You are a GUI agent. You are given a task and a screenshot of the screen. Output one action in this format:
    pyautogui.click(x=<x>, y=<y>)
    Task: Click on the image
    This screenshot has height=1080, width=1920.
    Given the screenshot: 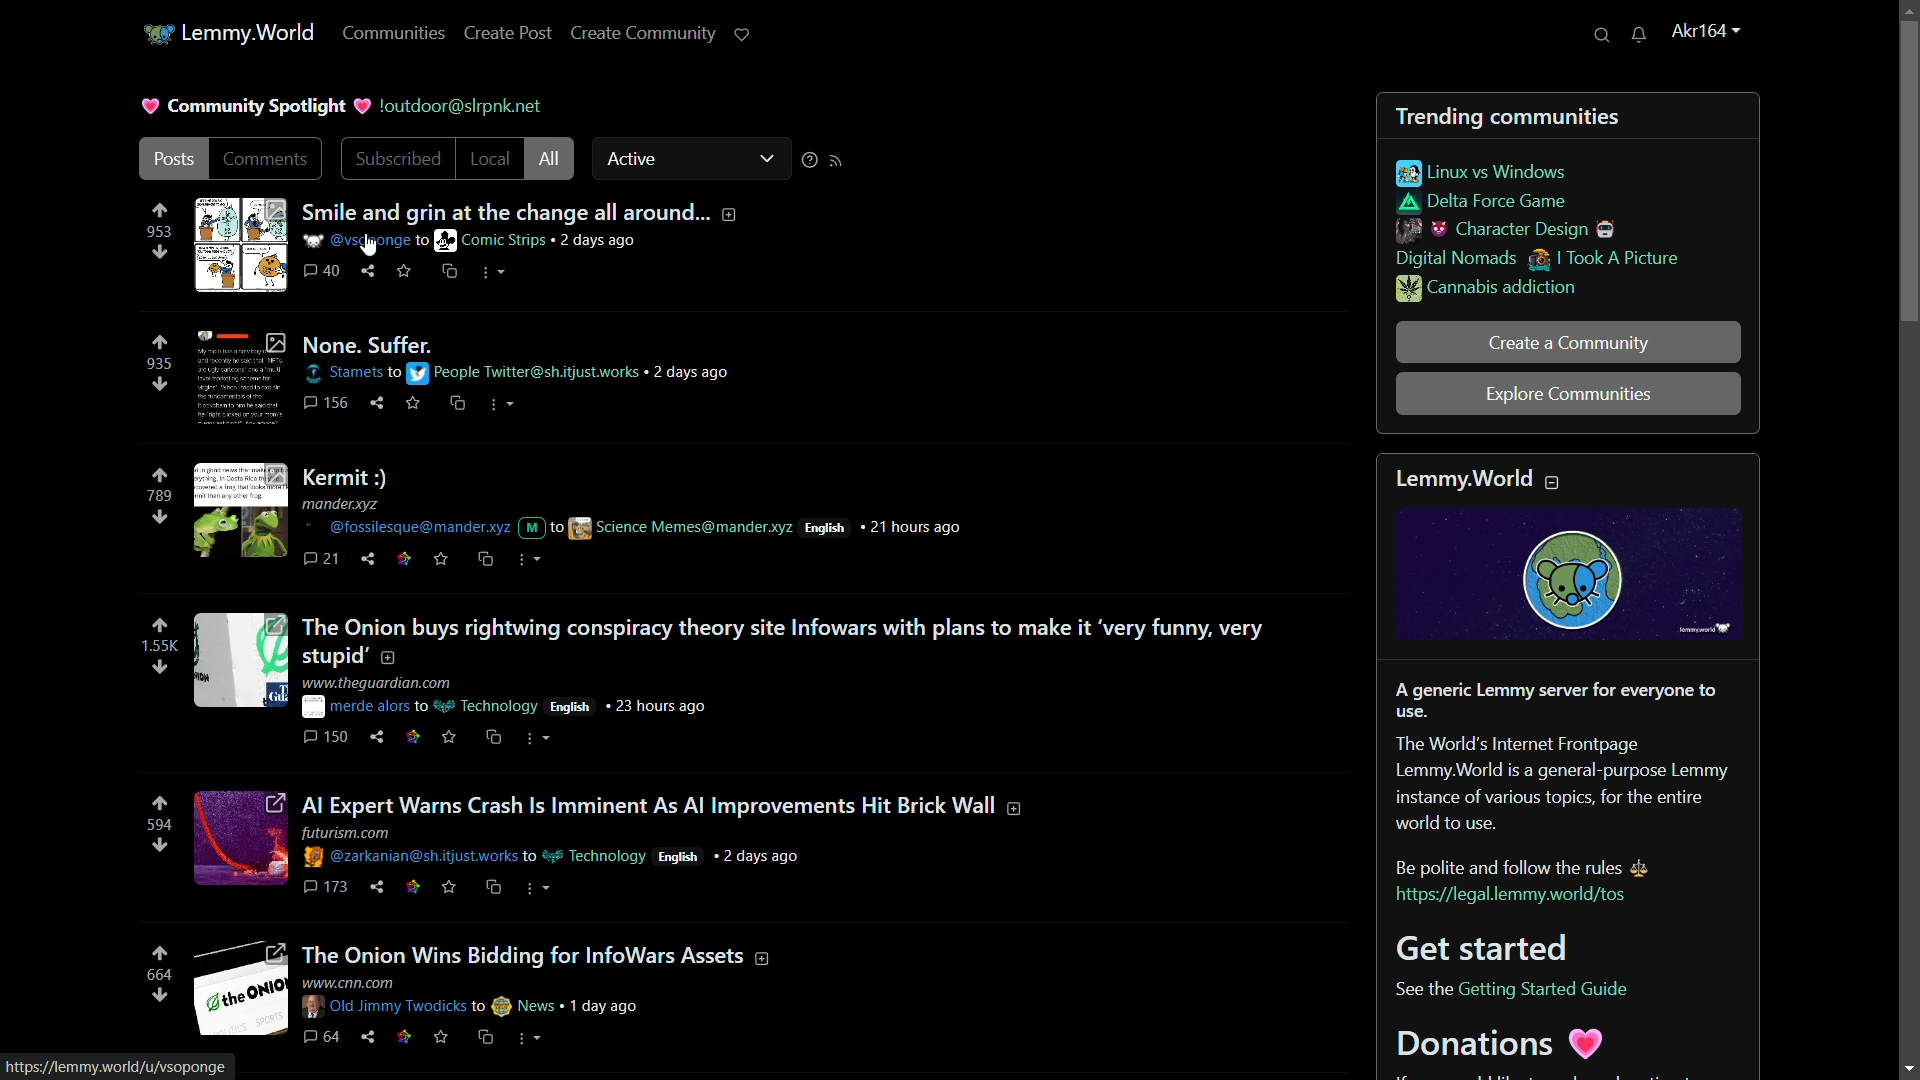 What is the action you would take?
    pyautogui.click(x=242, y=657)
    